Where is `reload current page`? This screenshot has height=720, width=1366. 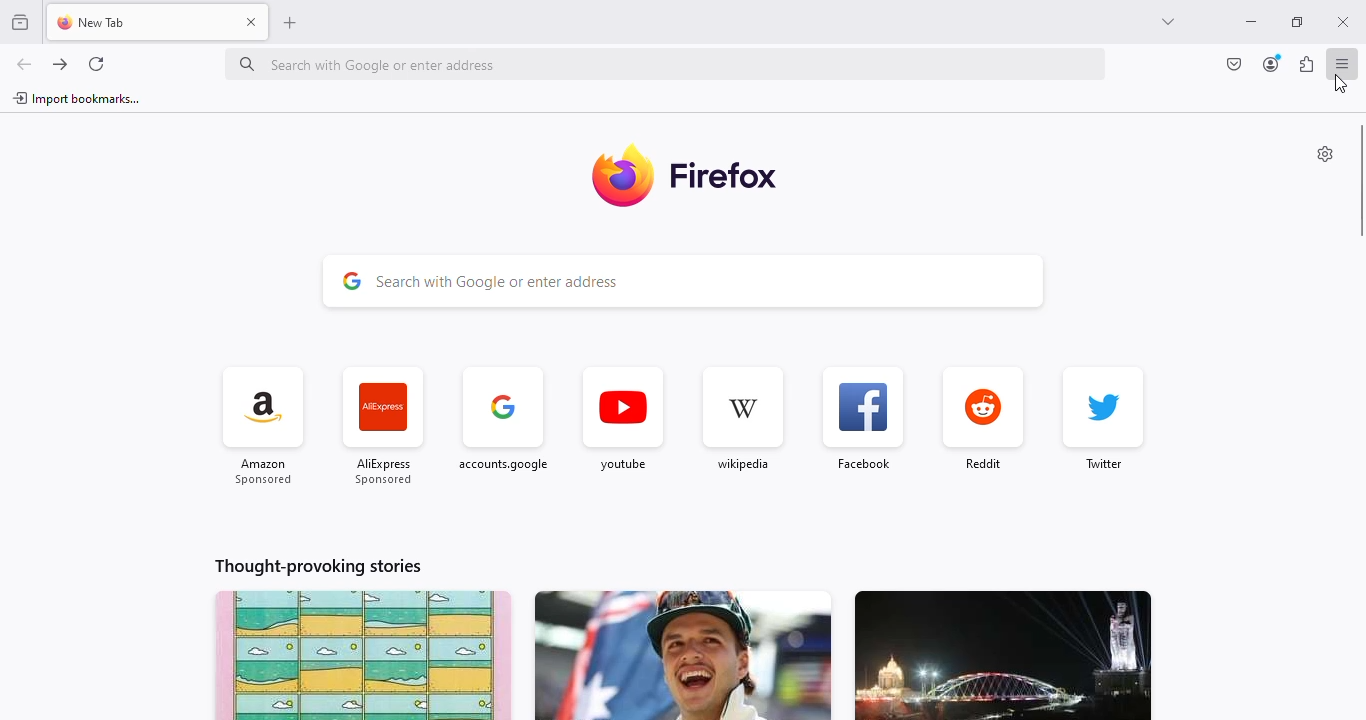
reload current page is located at coordinates (95, 64).